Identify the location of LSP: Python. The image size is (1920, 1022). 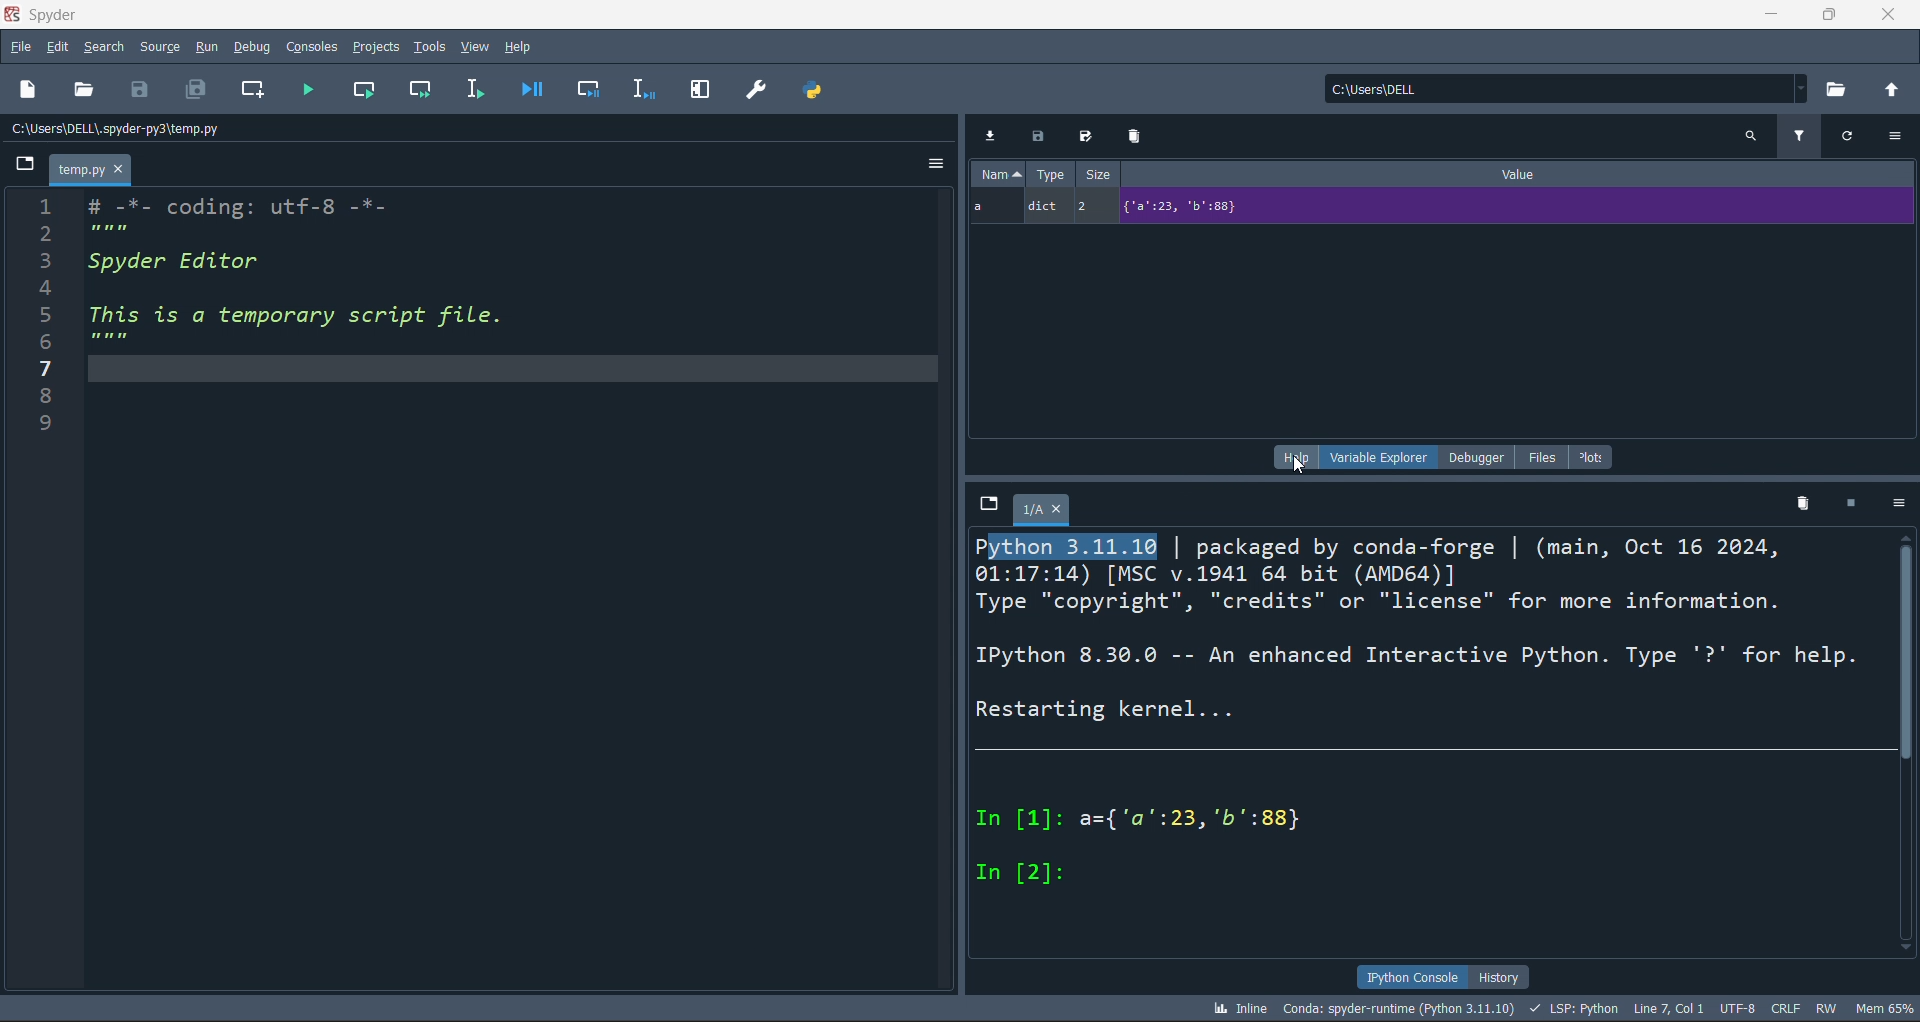
(1574, 1010).